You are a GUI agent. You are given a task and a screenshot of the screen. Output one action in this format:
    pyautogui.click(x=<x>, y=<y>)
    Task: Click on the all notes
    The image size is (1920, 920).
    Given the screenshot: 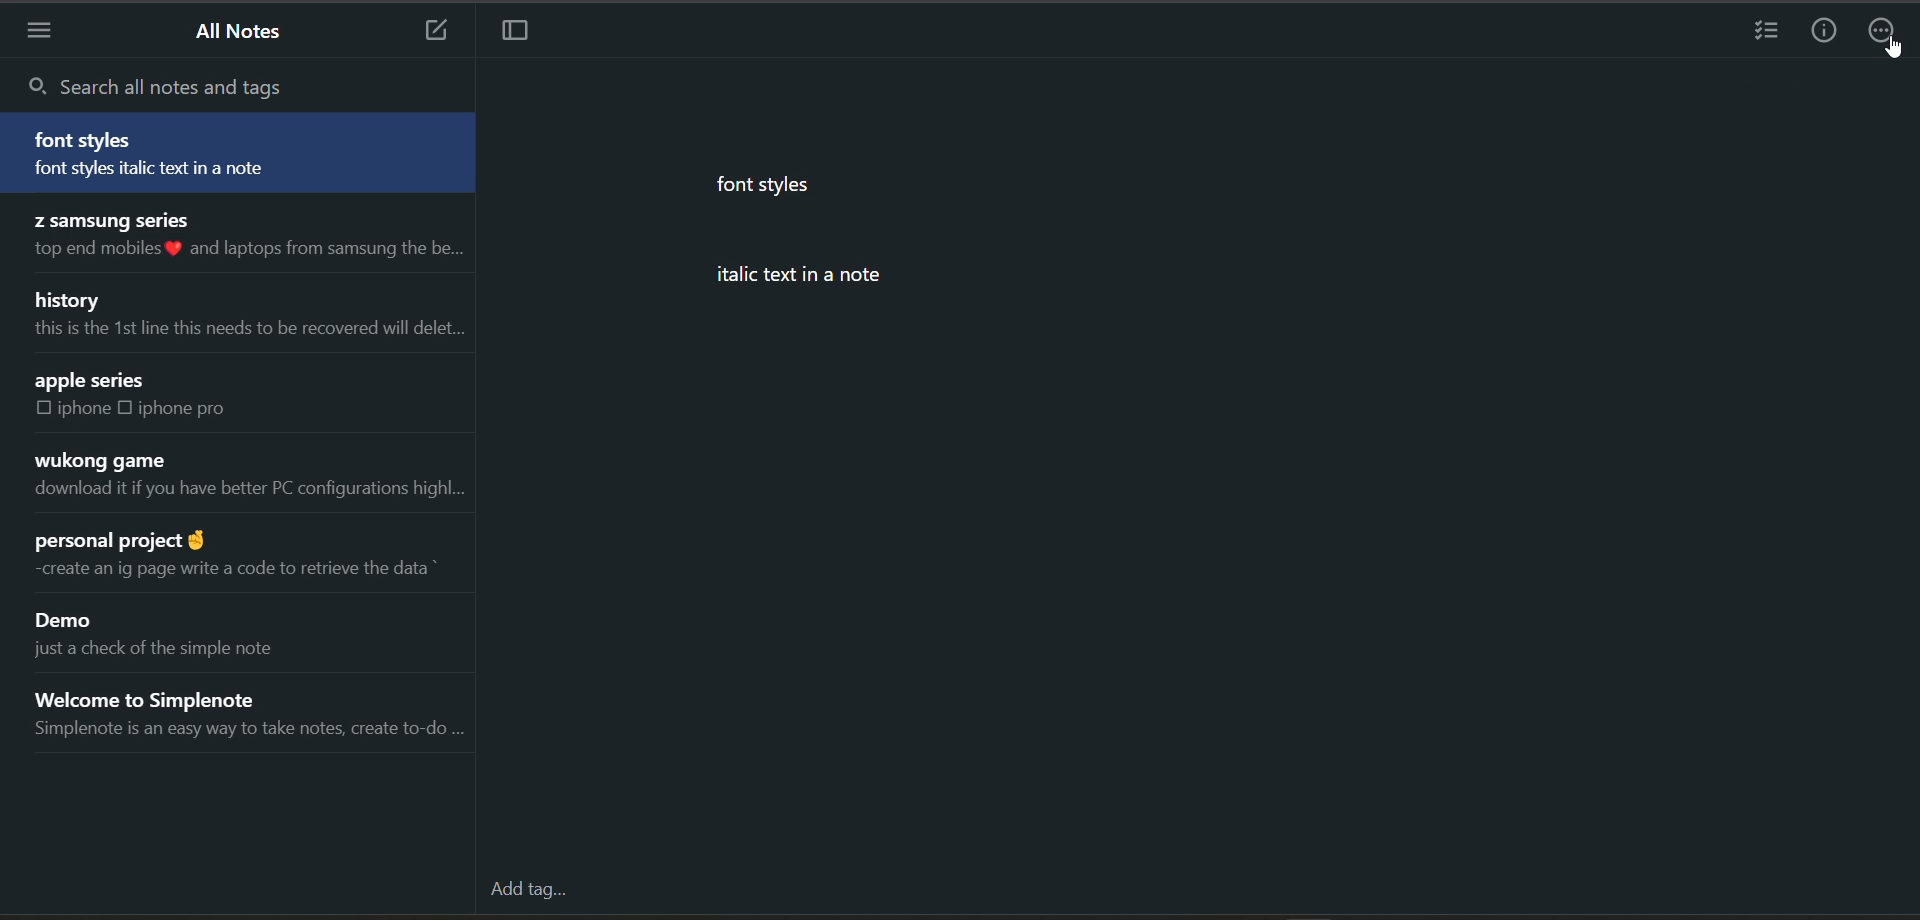 What is the action you would take?
    pyautogui.click(x=244, y=36)
    